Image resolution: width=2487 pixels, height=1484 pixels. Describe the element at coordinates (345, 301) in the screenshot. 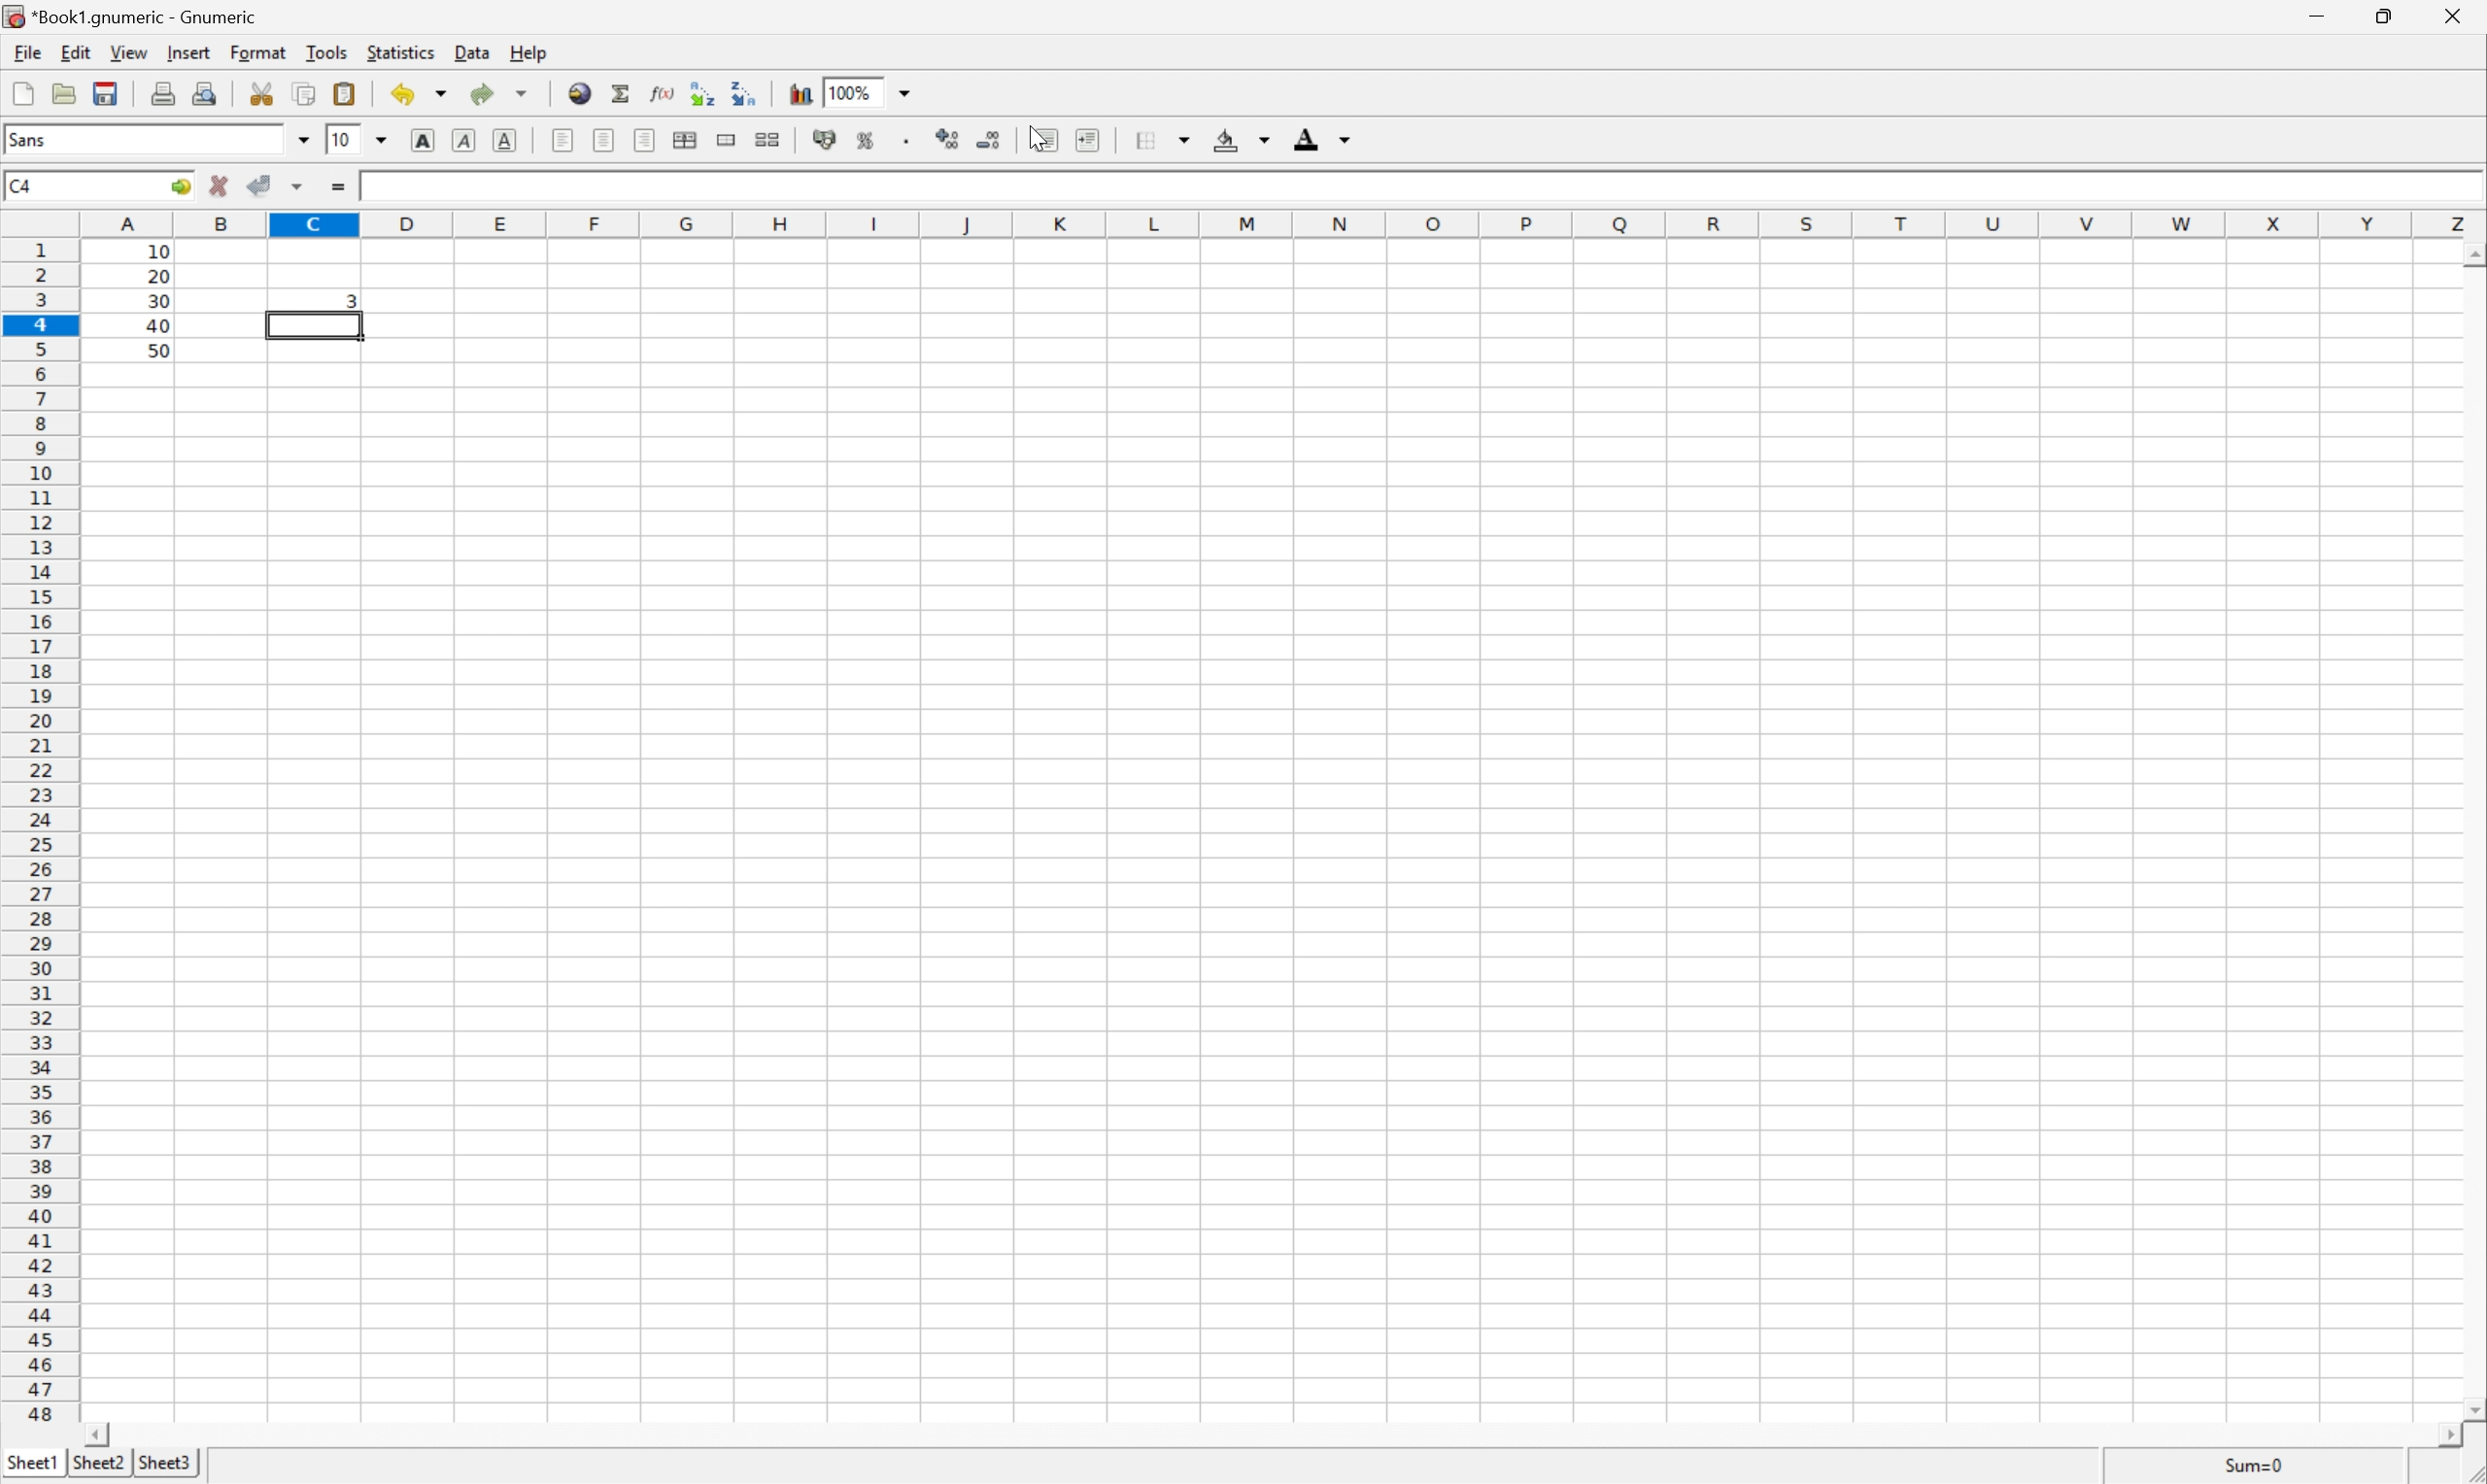

I see `3` at that location.